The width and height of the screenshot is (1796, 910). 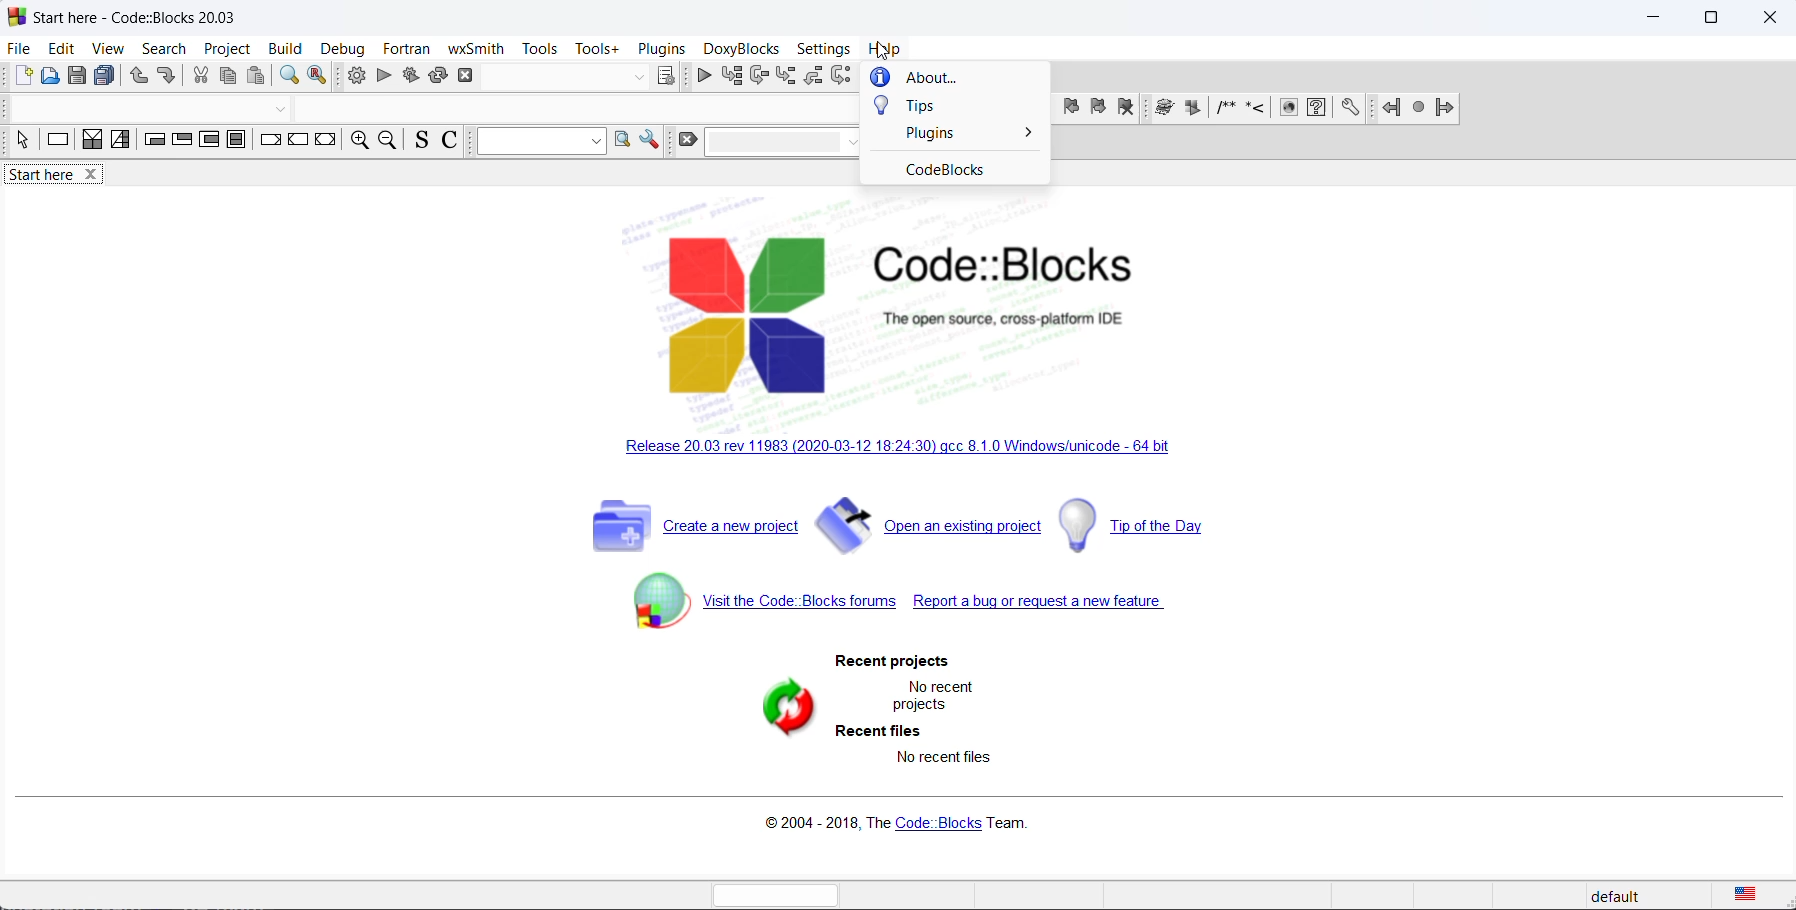 I want to click on start here, so click(x=65, y=176).